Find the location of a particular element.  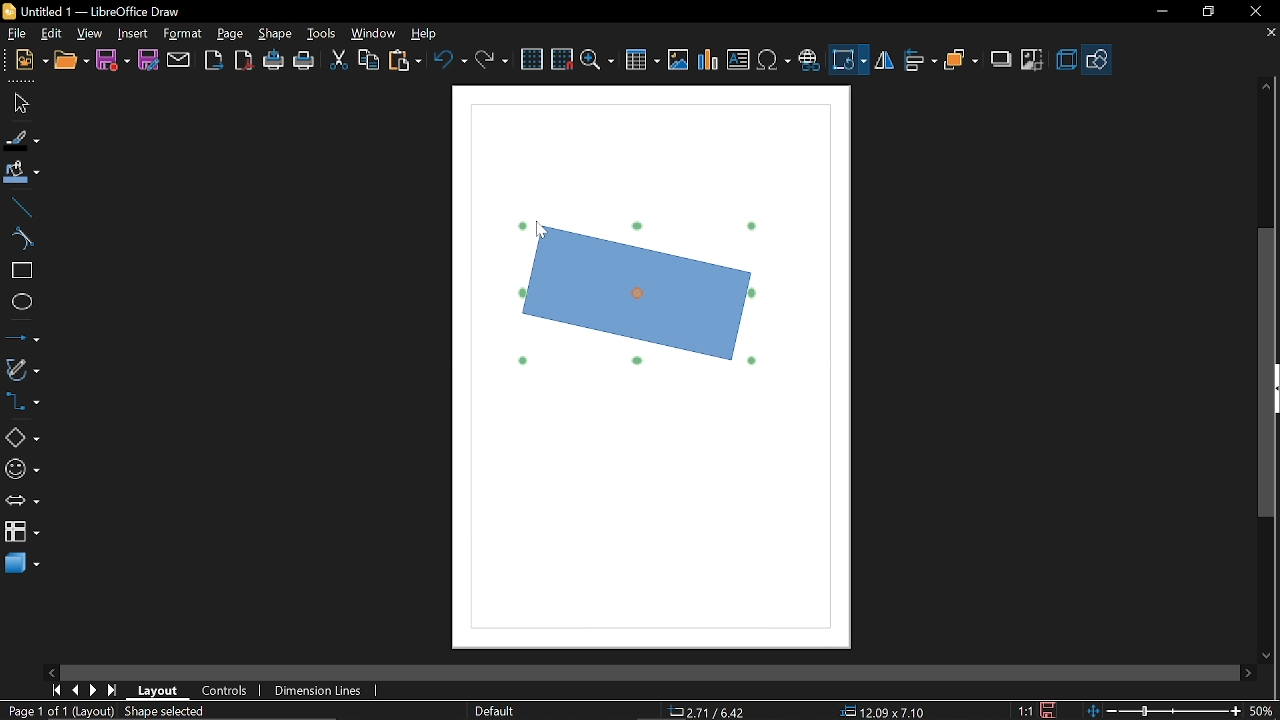

Curve is located at coordinates (19, 239).